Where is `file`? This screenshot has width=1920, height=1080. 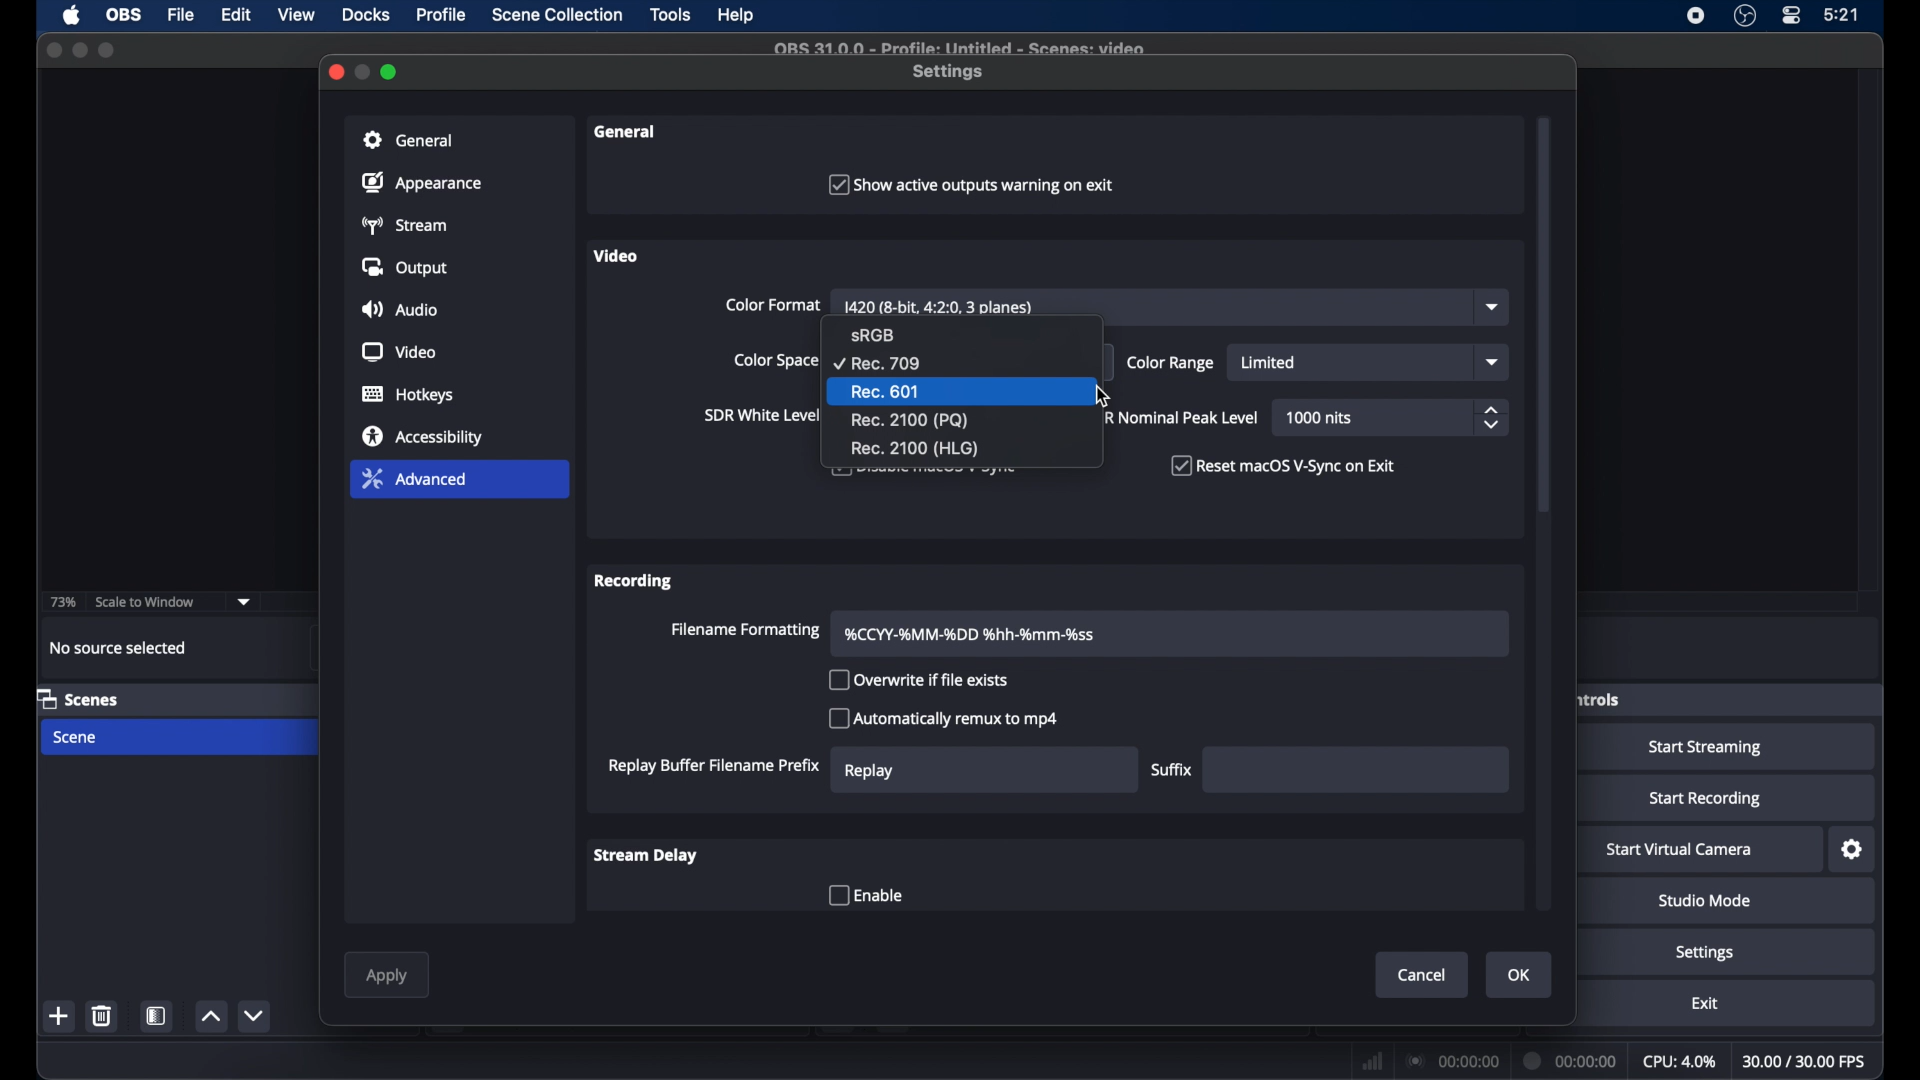
file is located at coordinates (182, 15).